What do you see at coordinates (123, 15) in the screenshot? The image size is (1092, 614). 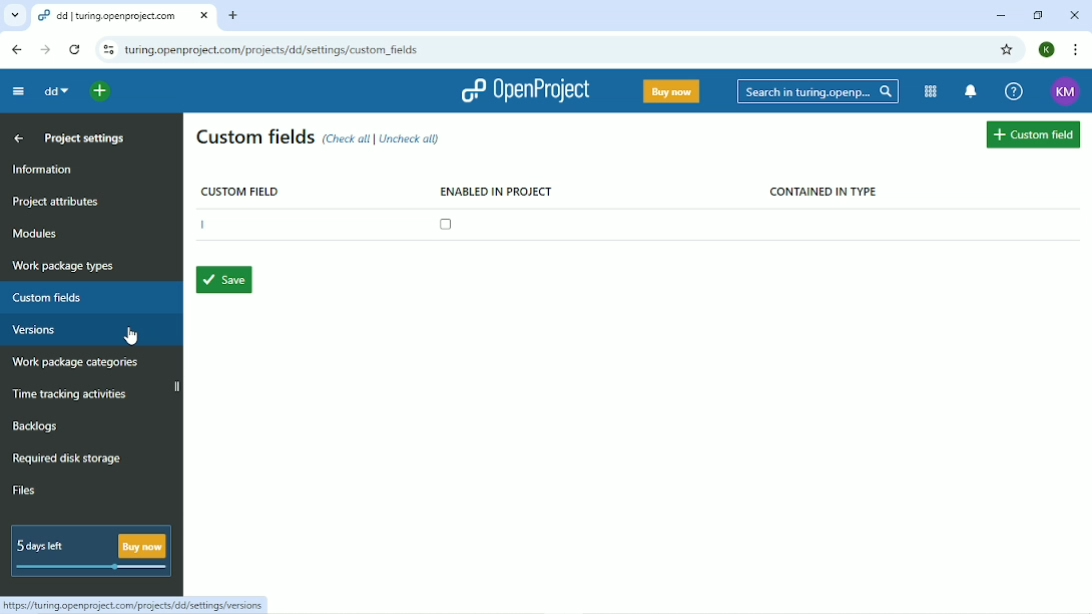 I see `dd|turing.openproject.com` at bounding box center [123, 15].